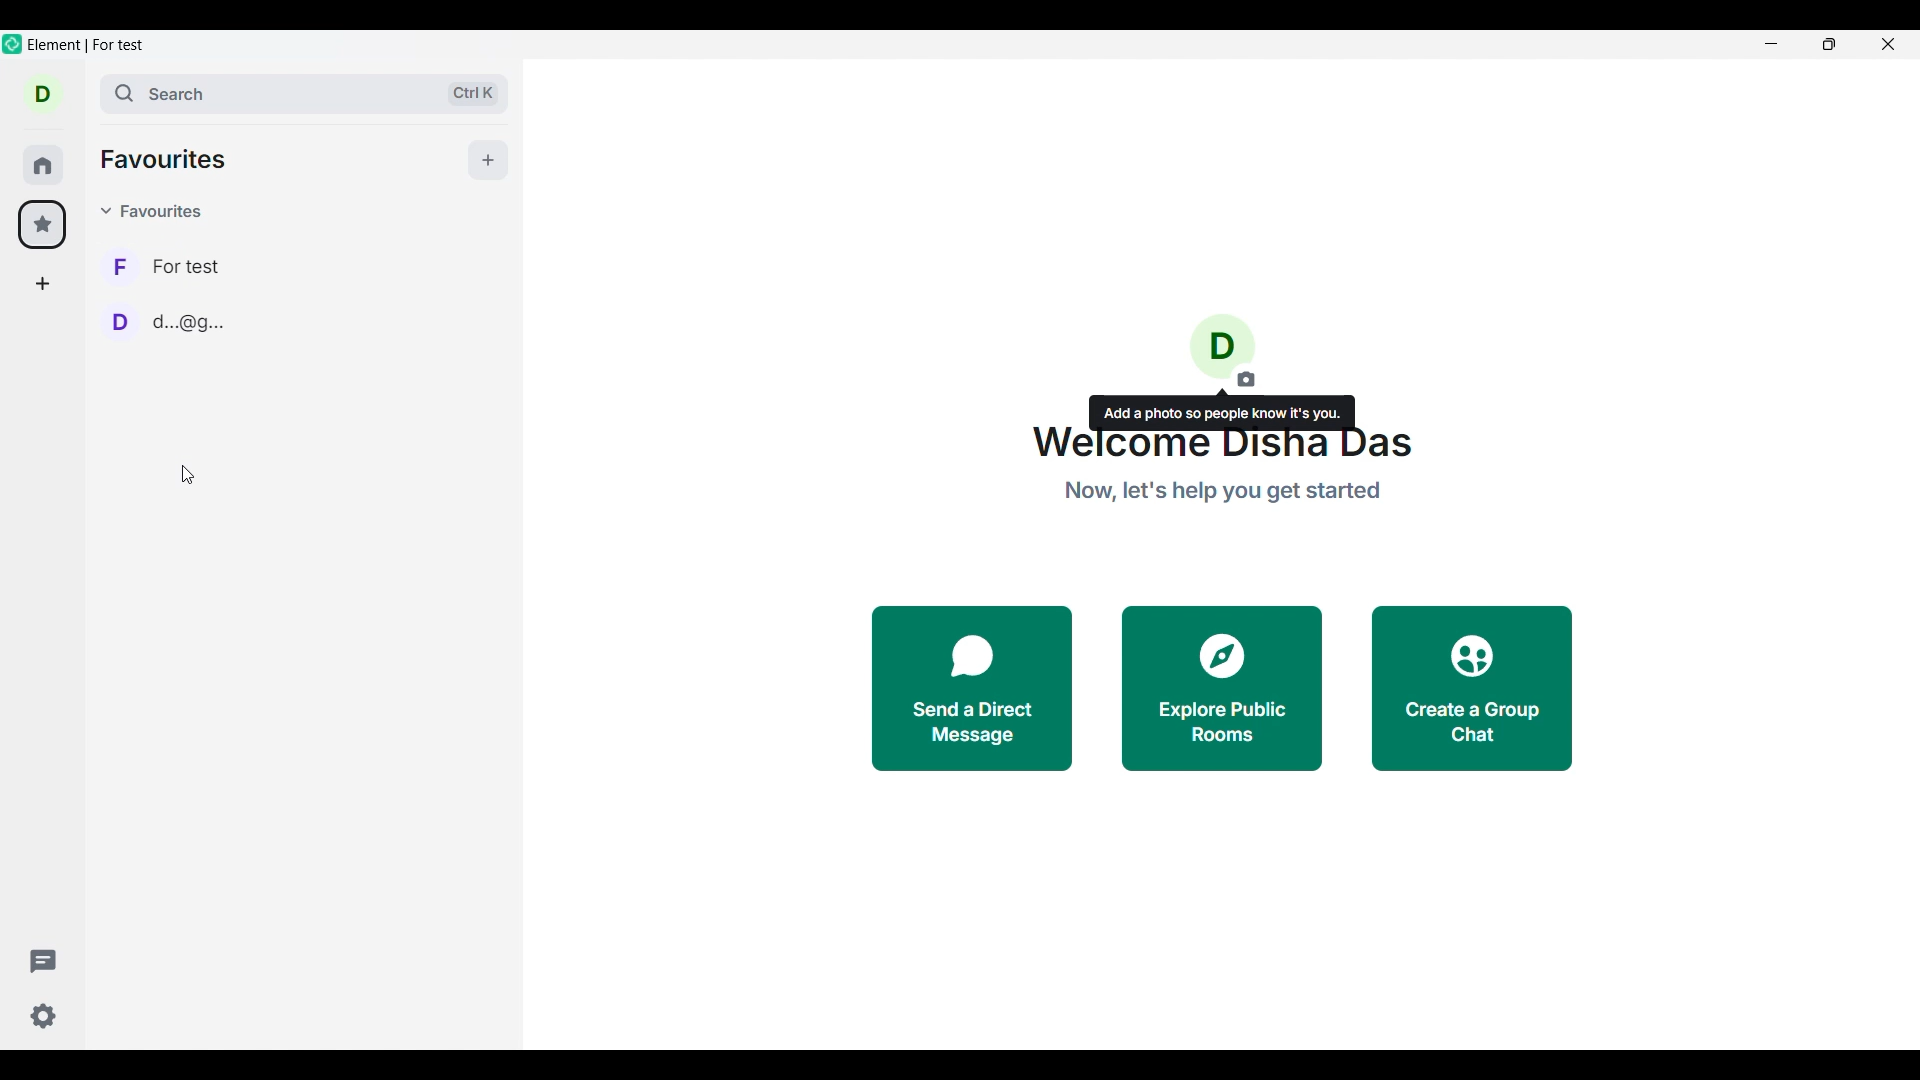  I want to click on element logo, so click(13, 44).